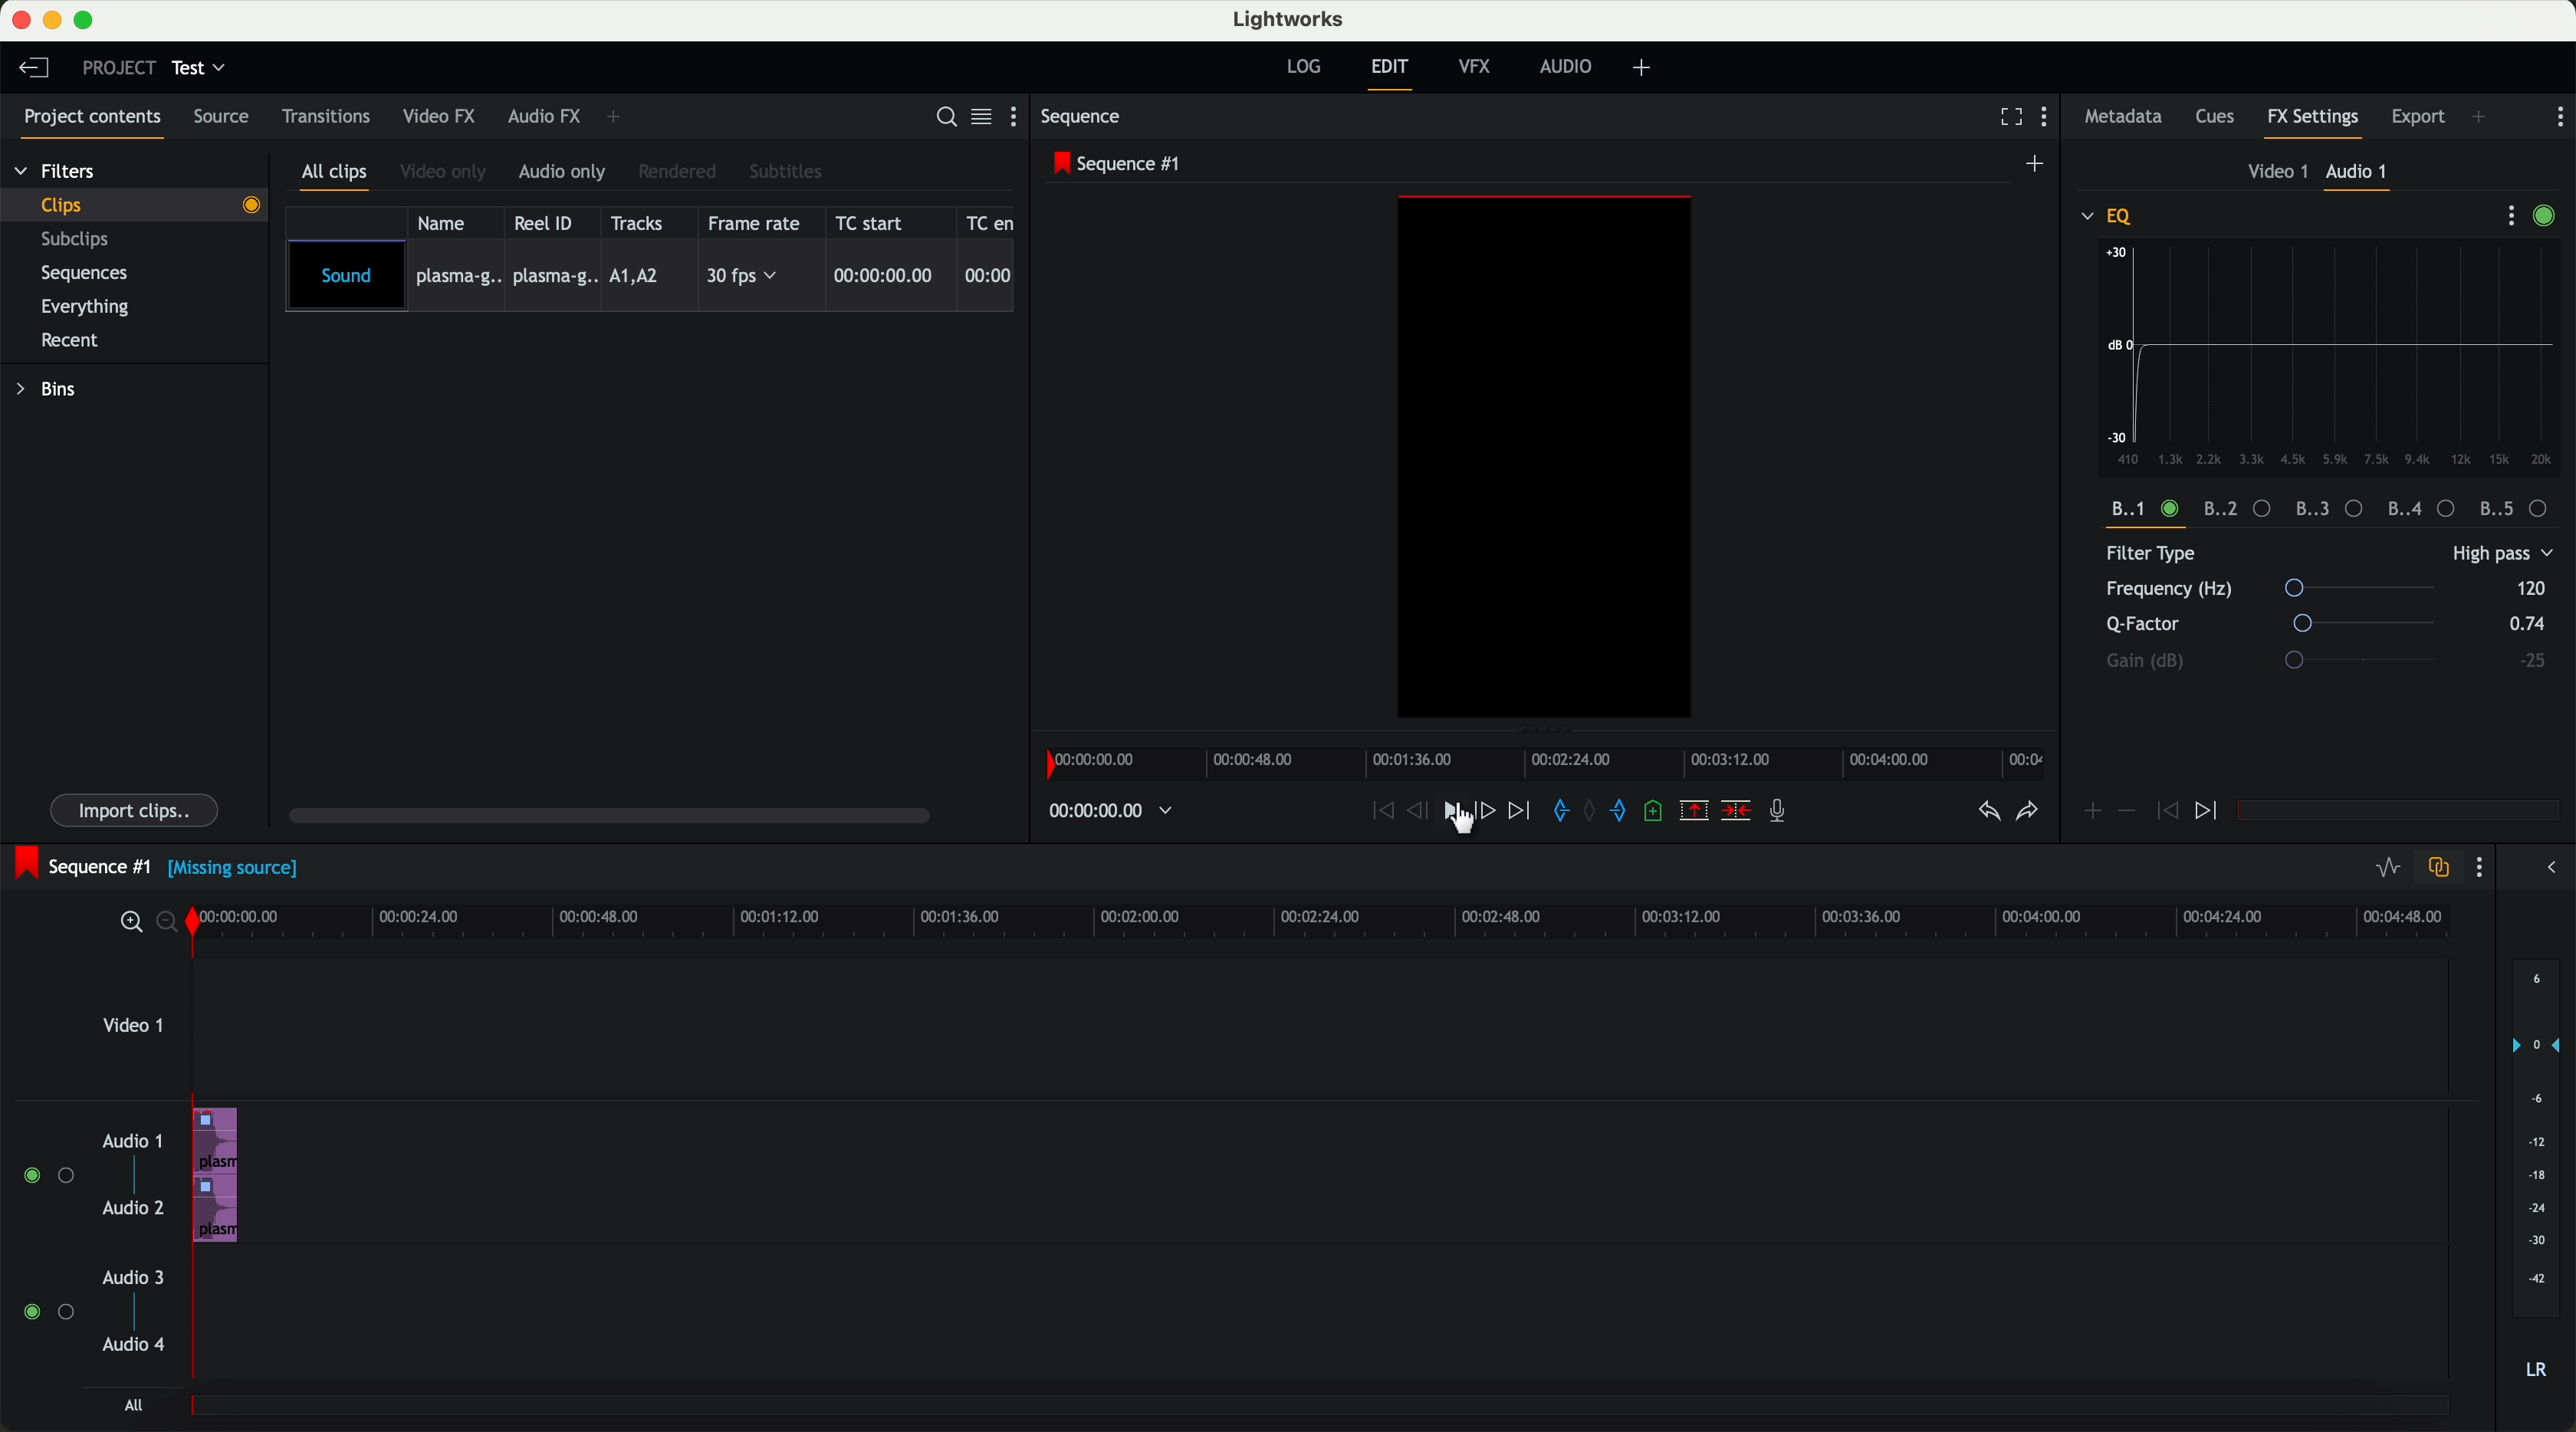 Image resolution: width=2576 pixels, height=1432 pixels. Describe the element at coordinates (2438, 868) in the screenshot. I see `toggle auto track sync` at that location.